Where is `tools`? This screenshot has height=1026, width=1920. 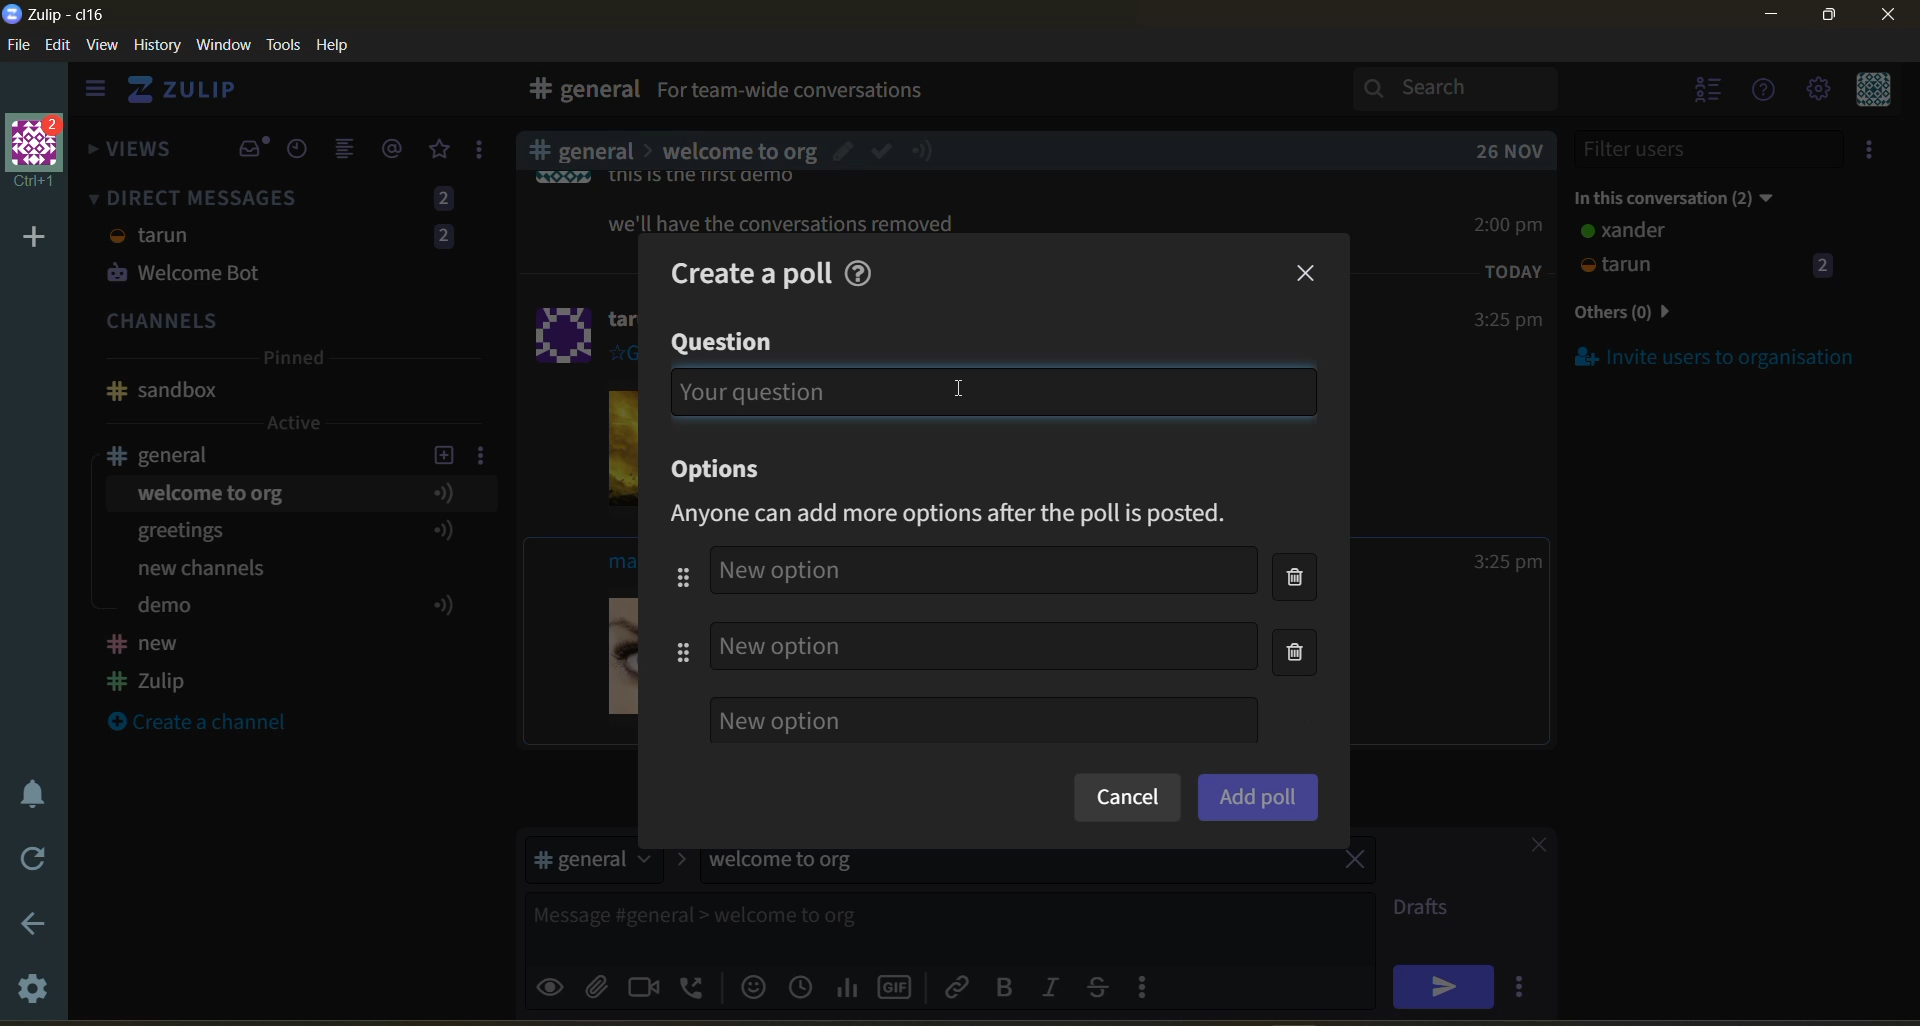
tools is located at coordinates (287, 43).